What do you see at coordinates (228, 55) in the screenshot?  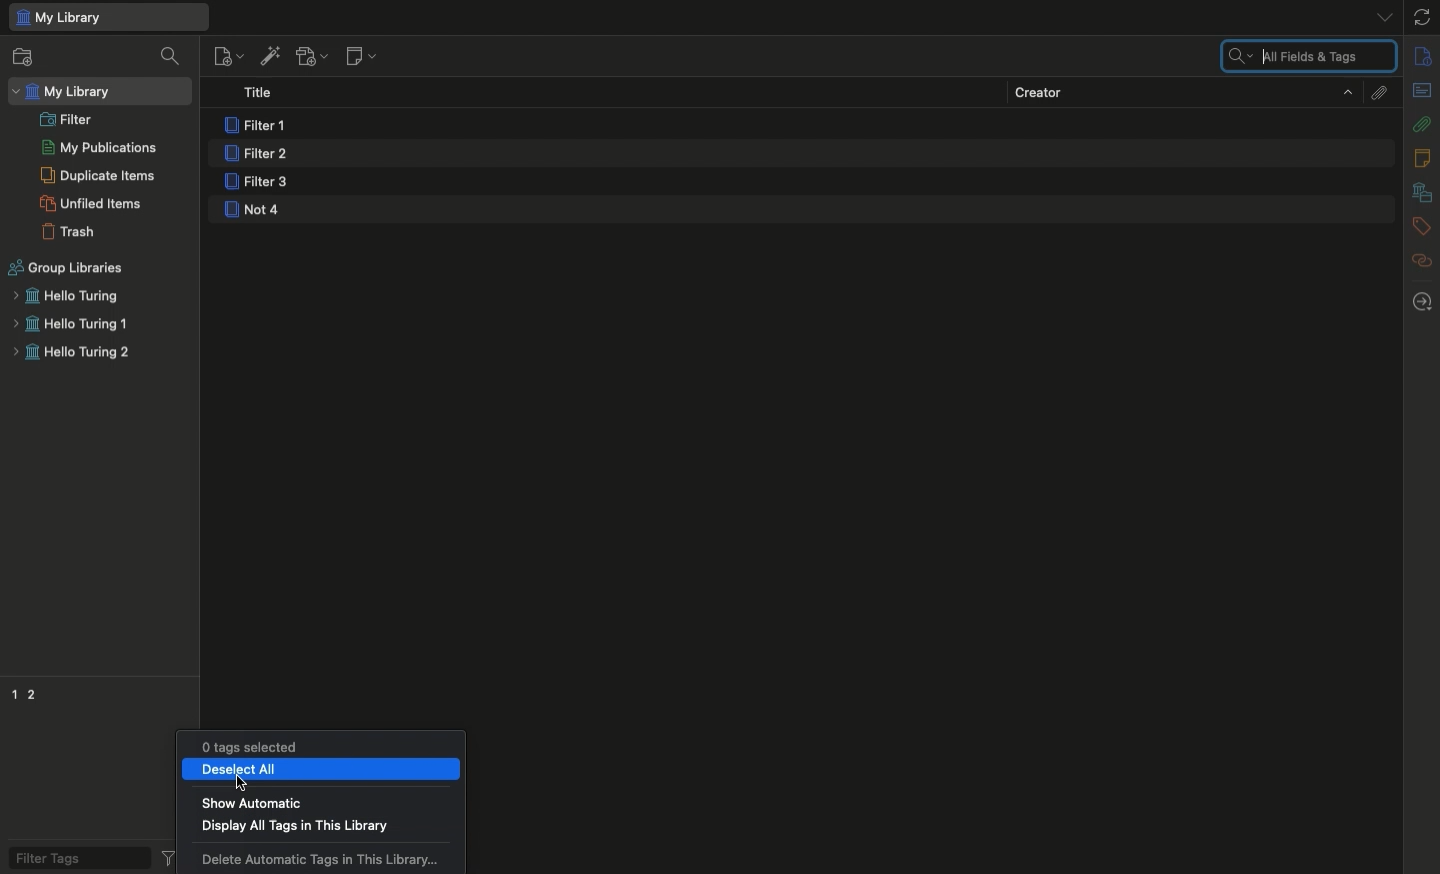 I see `New item` at bounding box center [228, 55].